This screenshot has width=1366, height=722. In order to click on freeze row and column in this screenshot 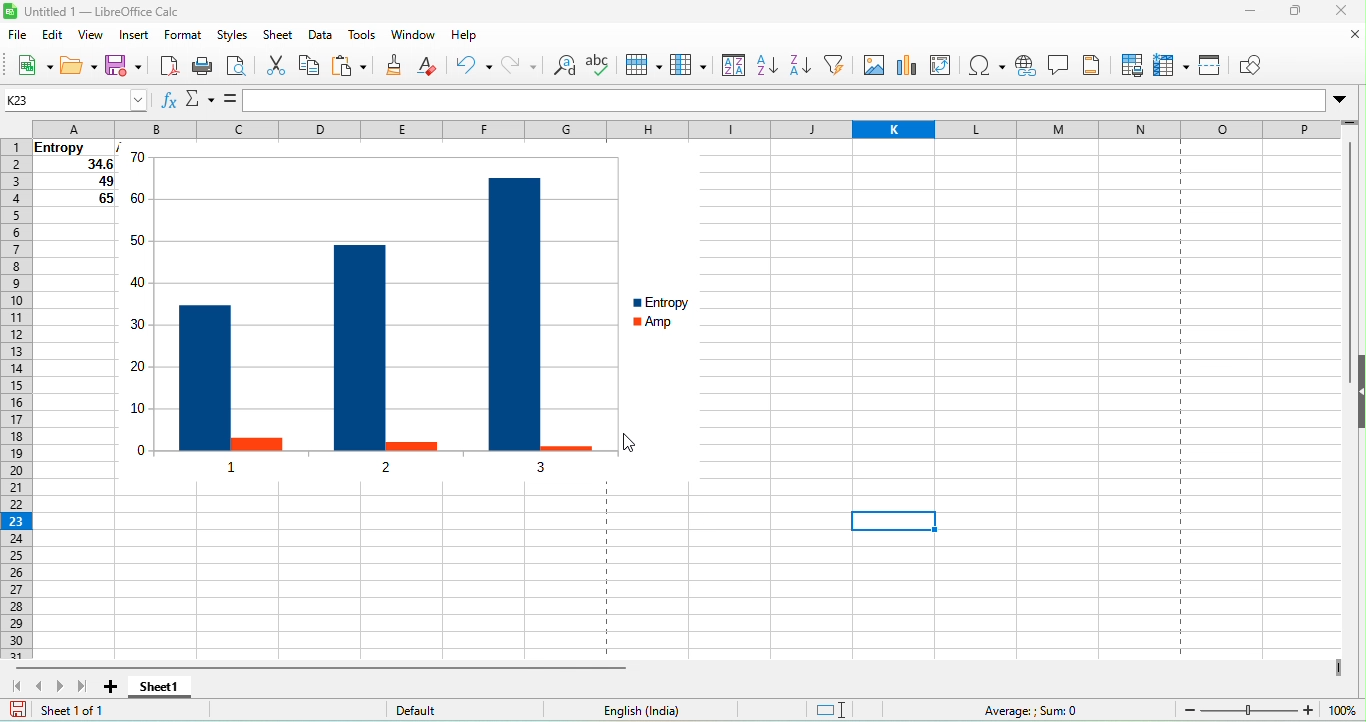, I will do `click(1172, 67)`.